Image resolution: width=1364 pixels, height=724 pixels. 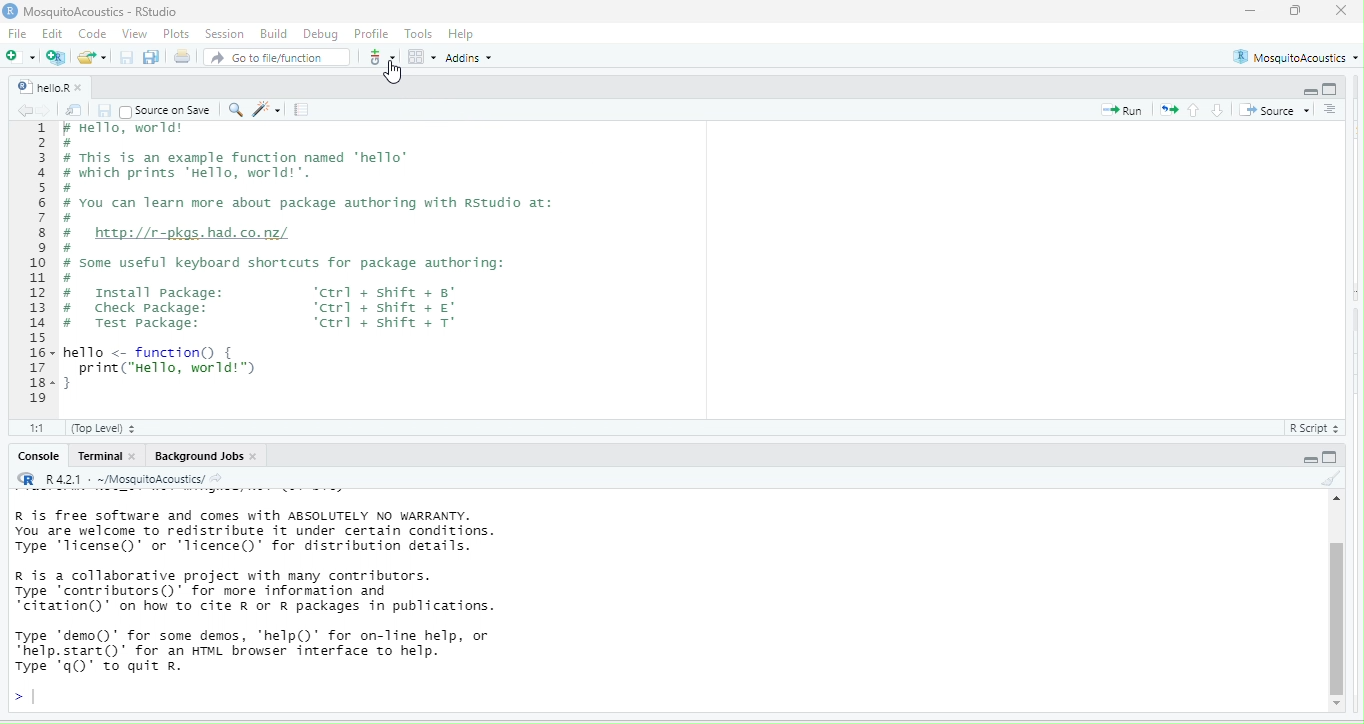 I want to click on Plots, so click(x=174, y=35).